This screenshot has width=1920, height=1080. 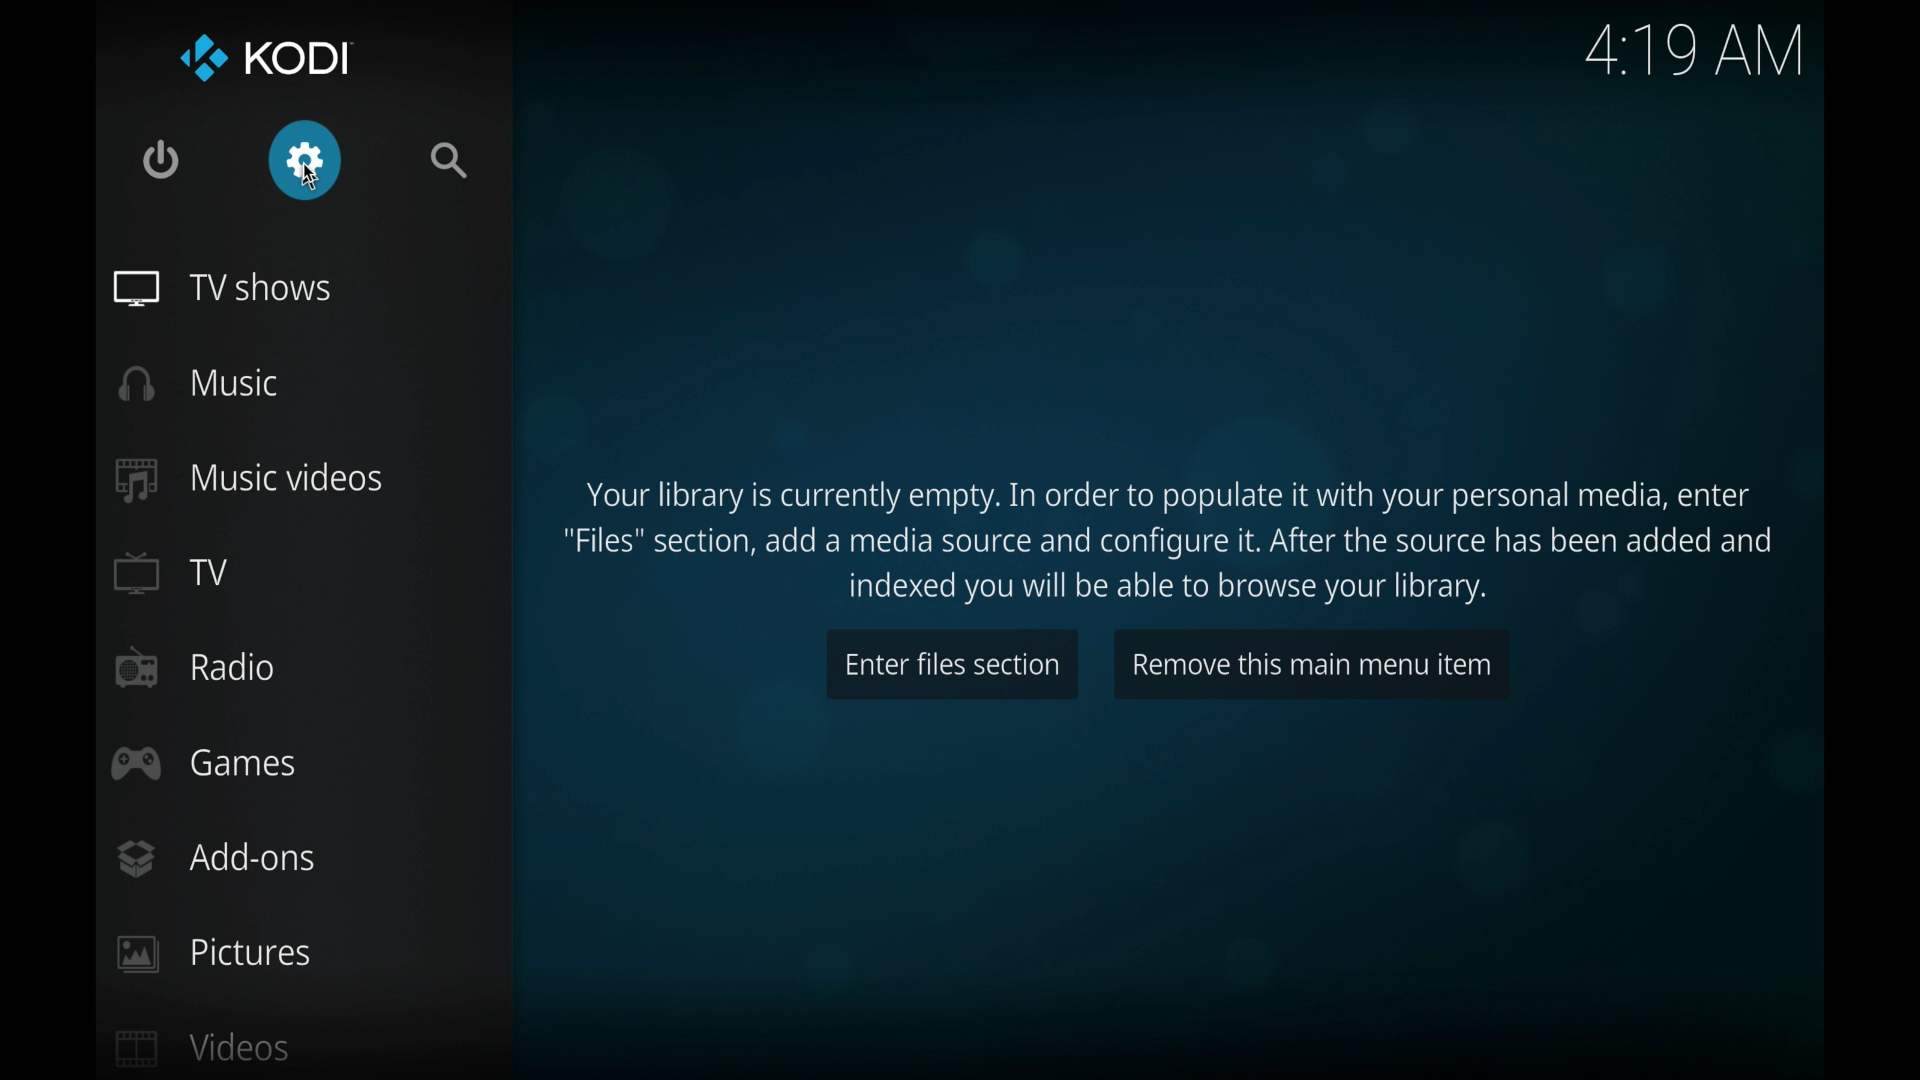 I want to click on music, so click(x=200, y=385).